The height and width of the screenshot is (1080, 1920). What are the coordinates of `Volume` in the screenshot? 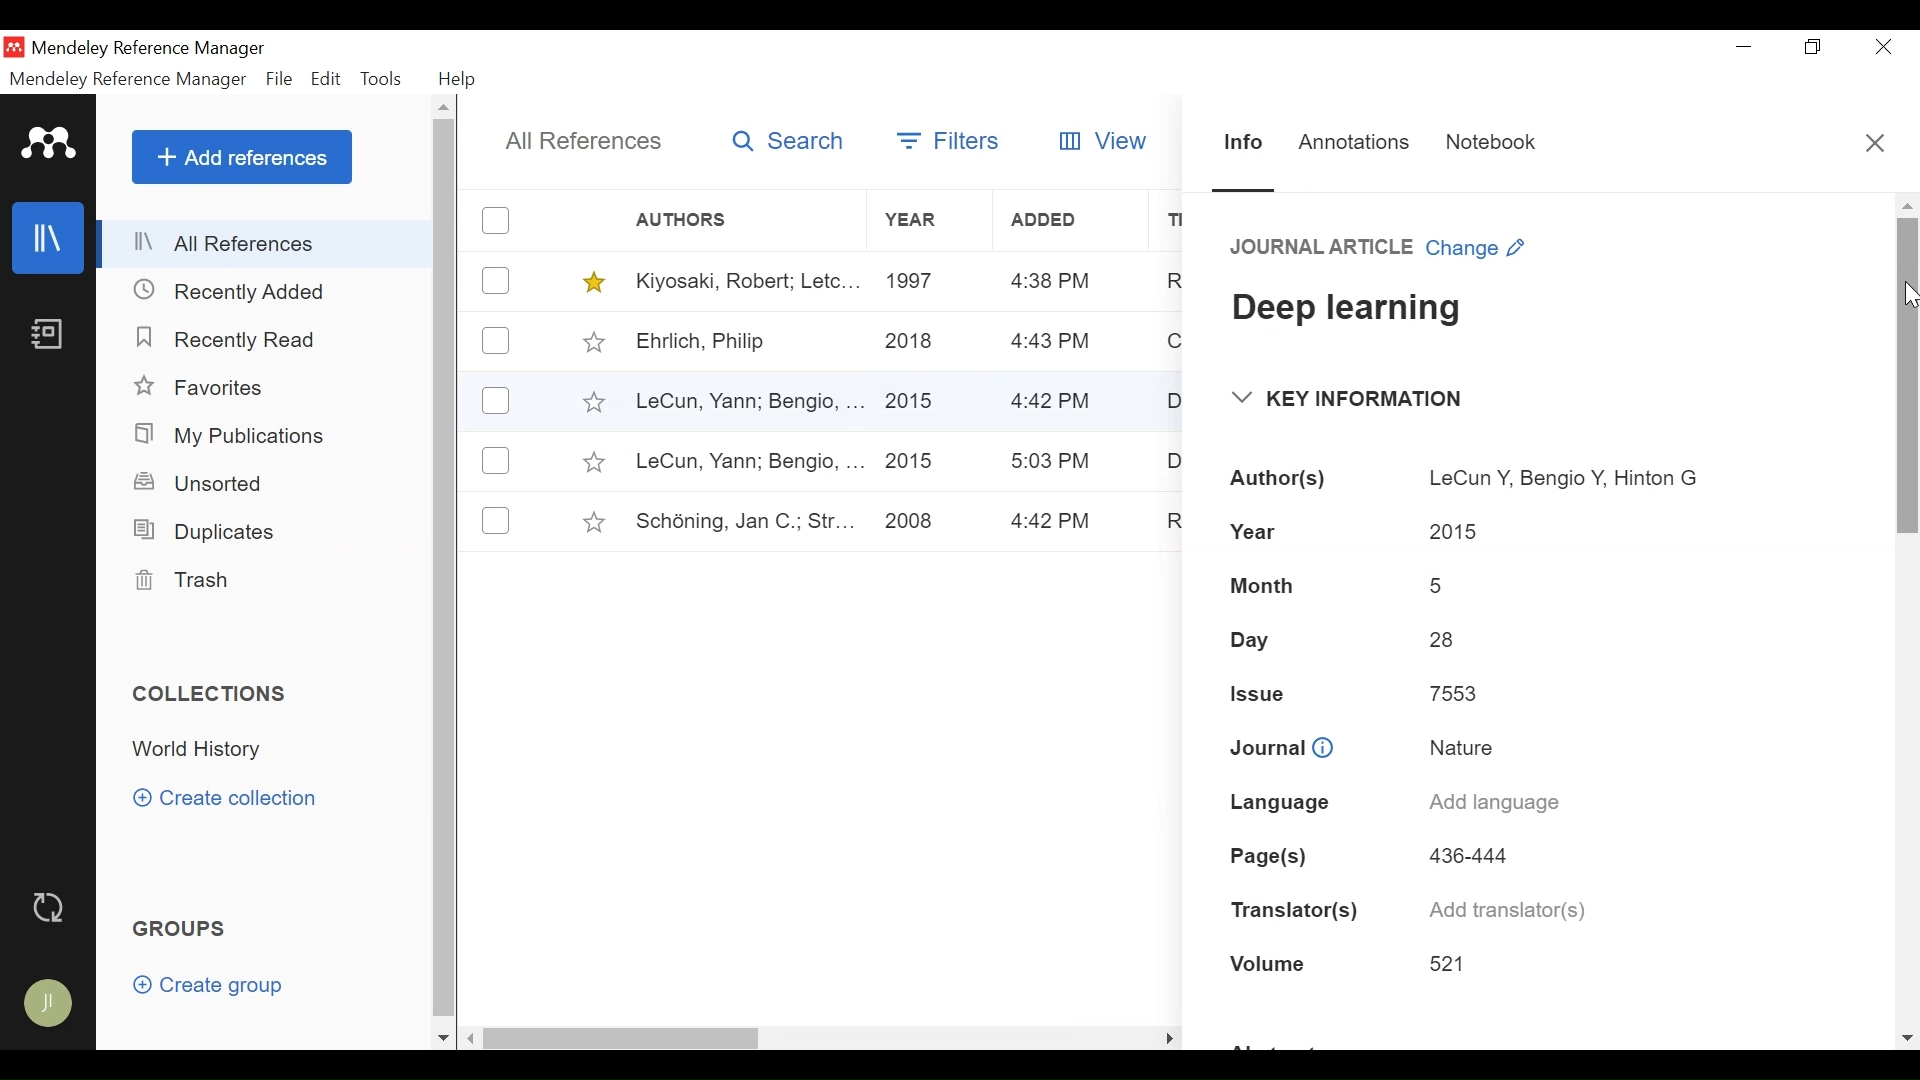 It's located at (1272, 962).